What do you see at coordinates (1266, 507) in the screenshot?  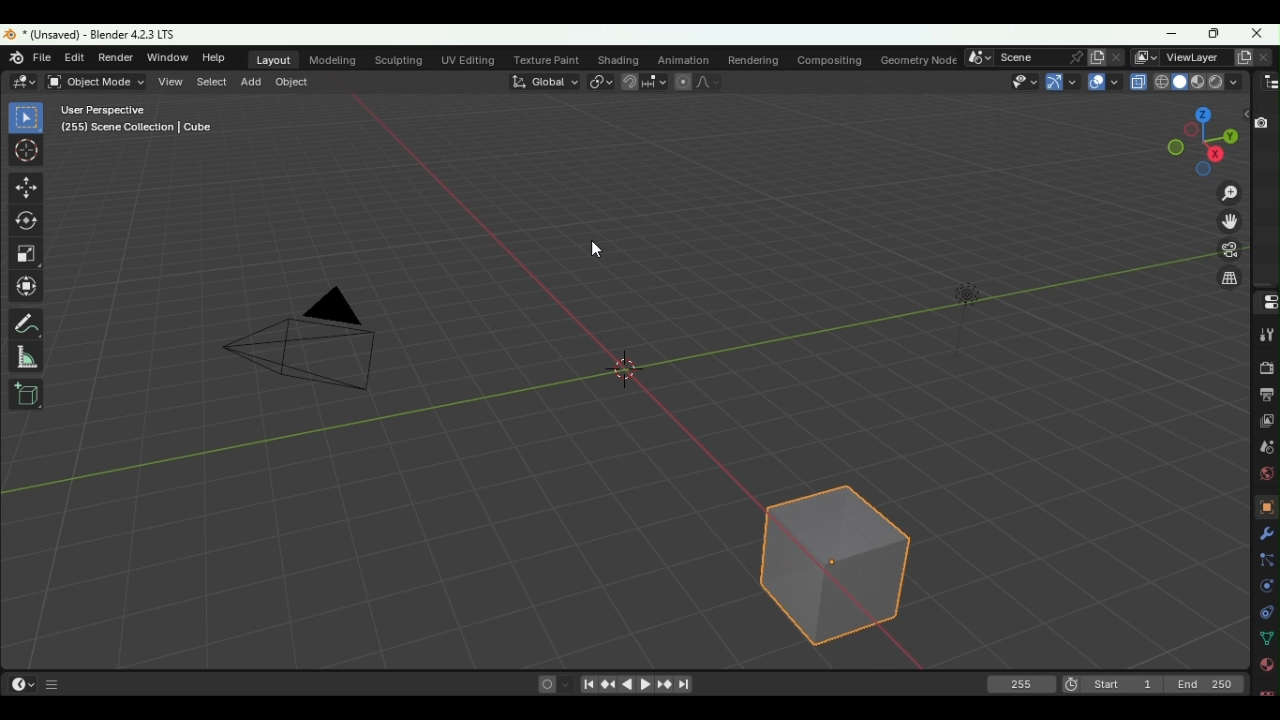 I see `Object` at bounding box center [1266, 507].